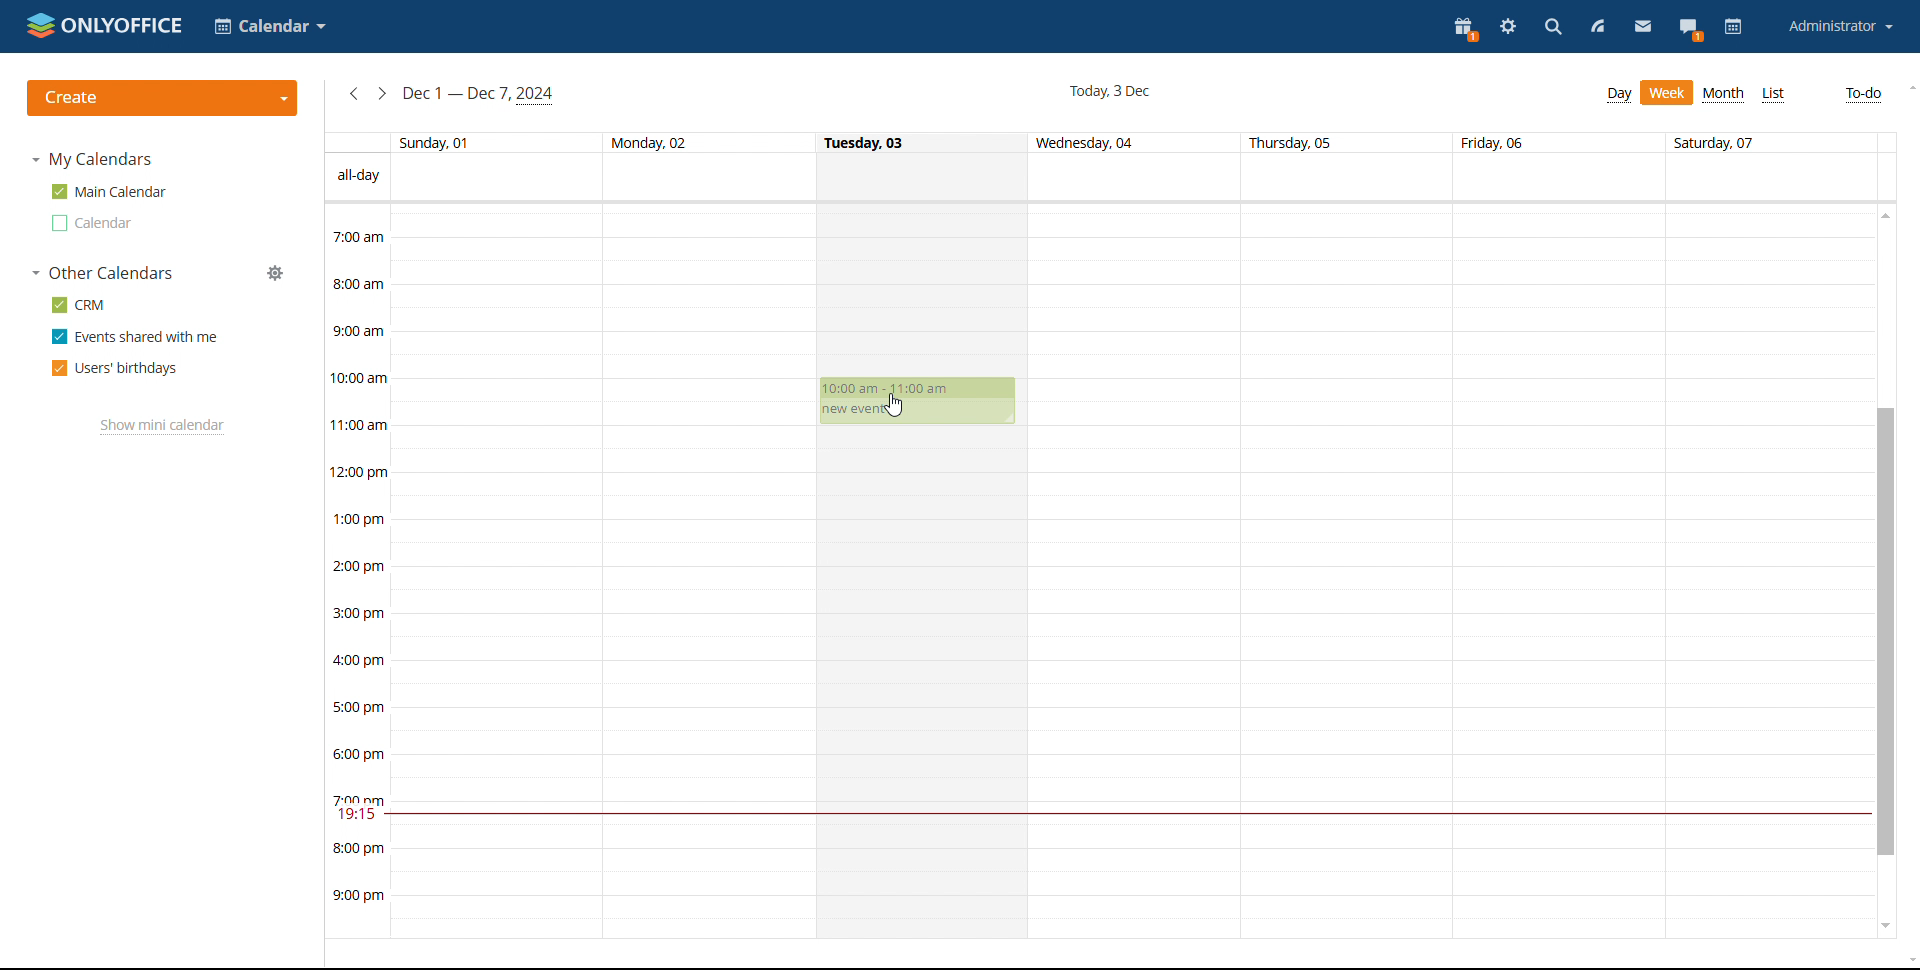 Image resolution: width=1920 pixels, height=970 pixels. What do you see at coordinates (163, 98) in the screenshot?
I see `create` at bounding box center [163, 98].